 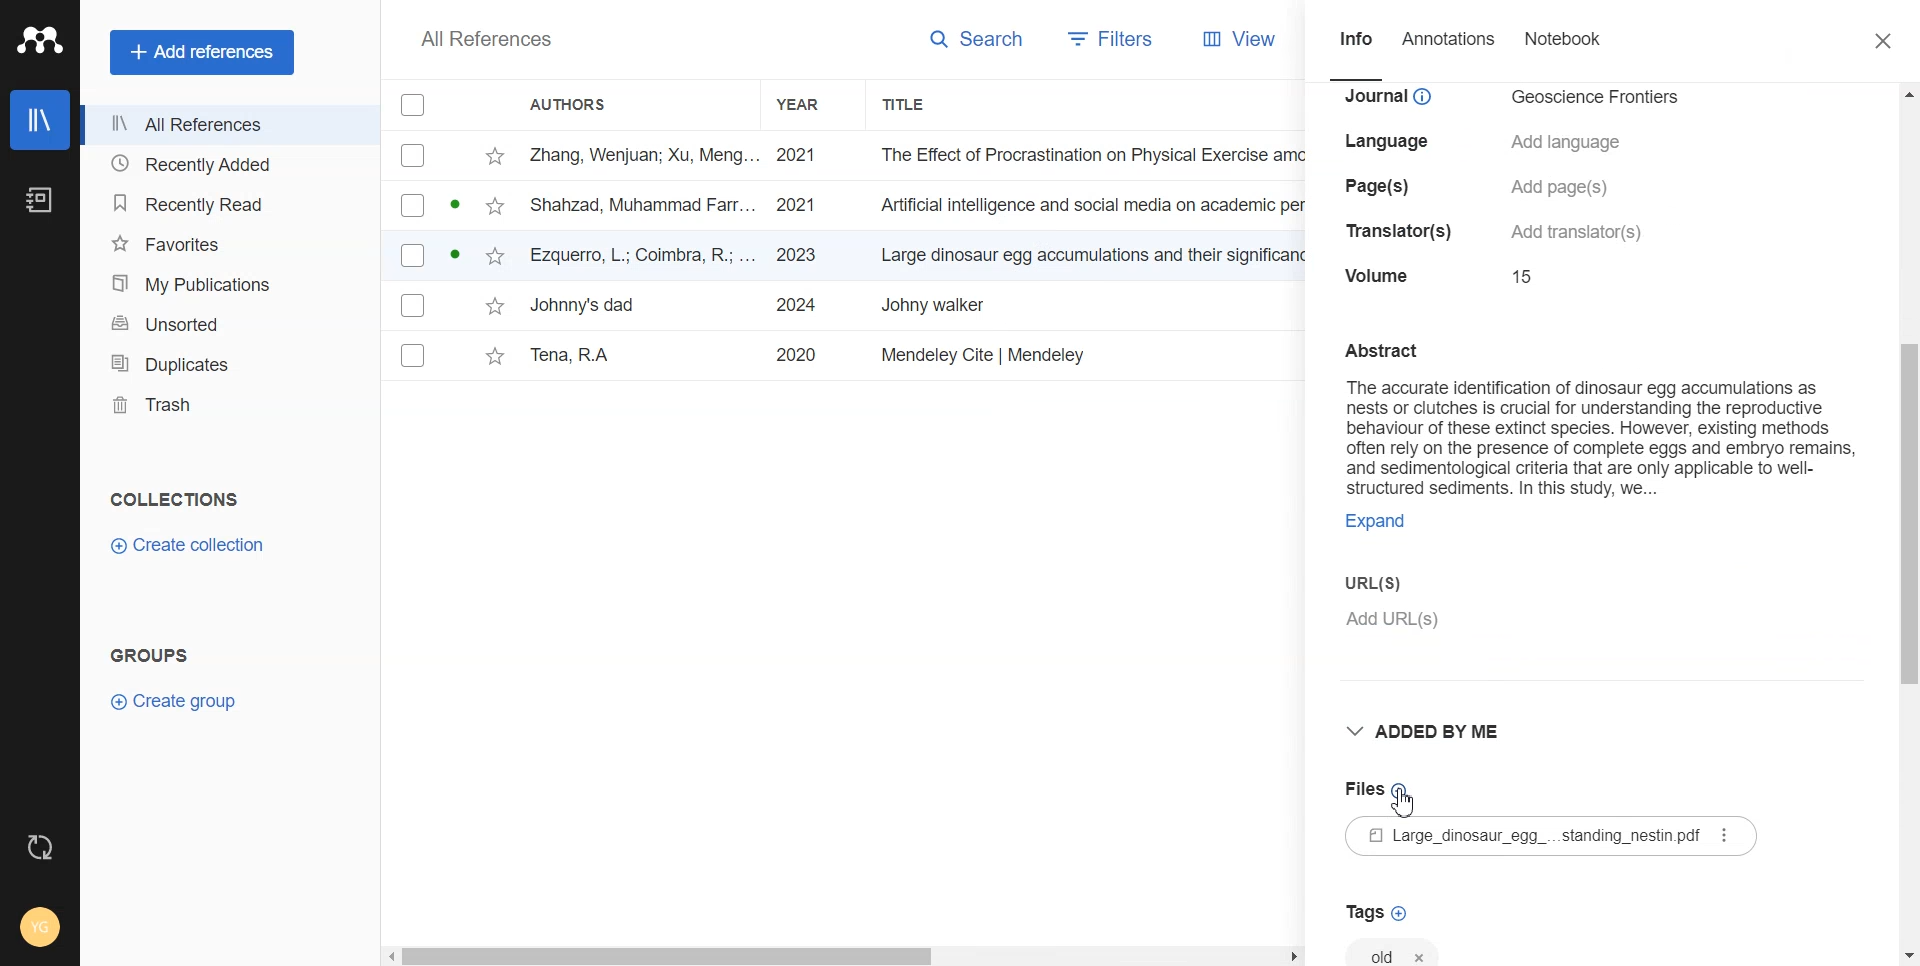 What do you see at coordinates (413, 305) in the screenshot?
I see `Checkbox` at bounding box center [413, 305].